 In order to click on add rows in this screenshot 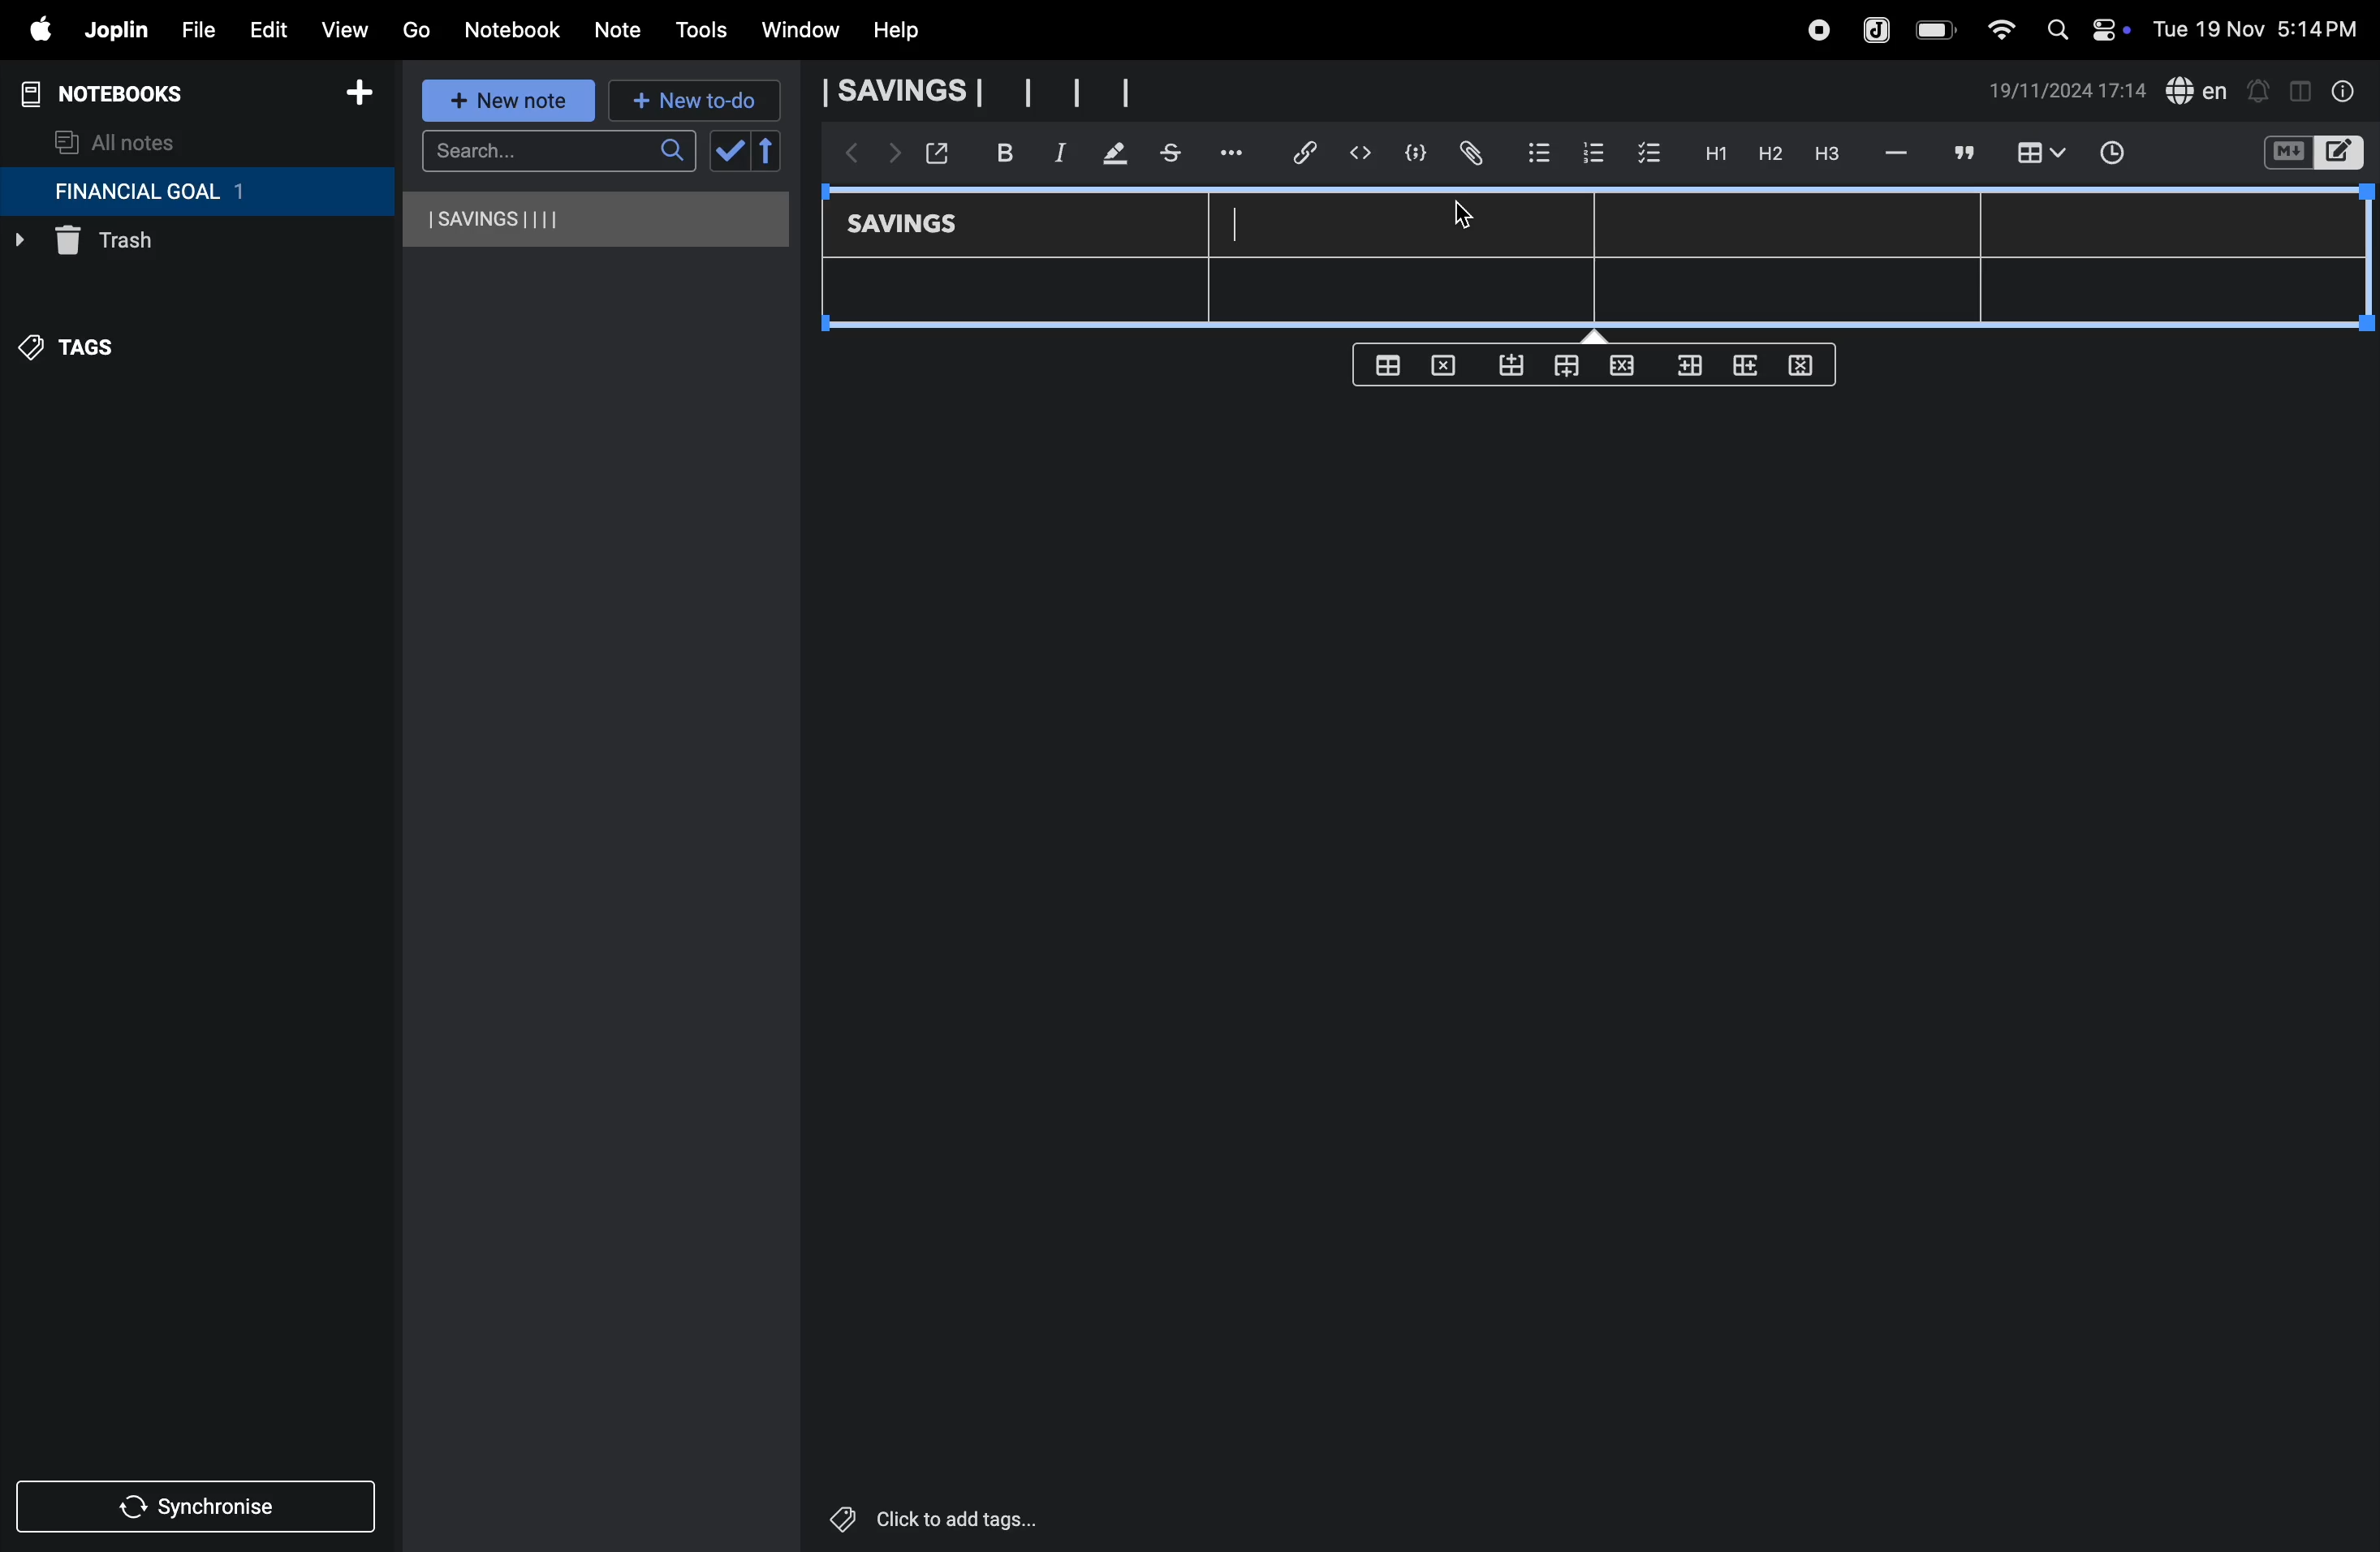, I will do `click(1742, 371)`.